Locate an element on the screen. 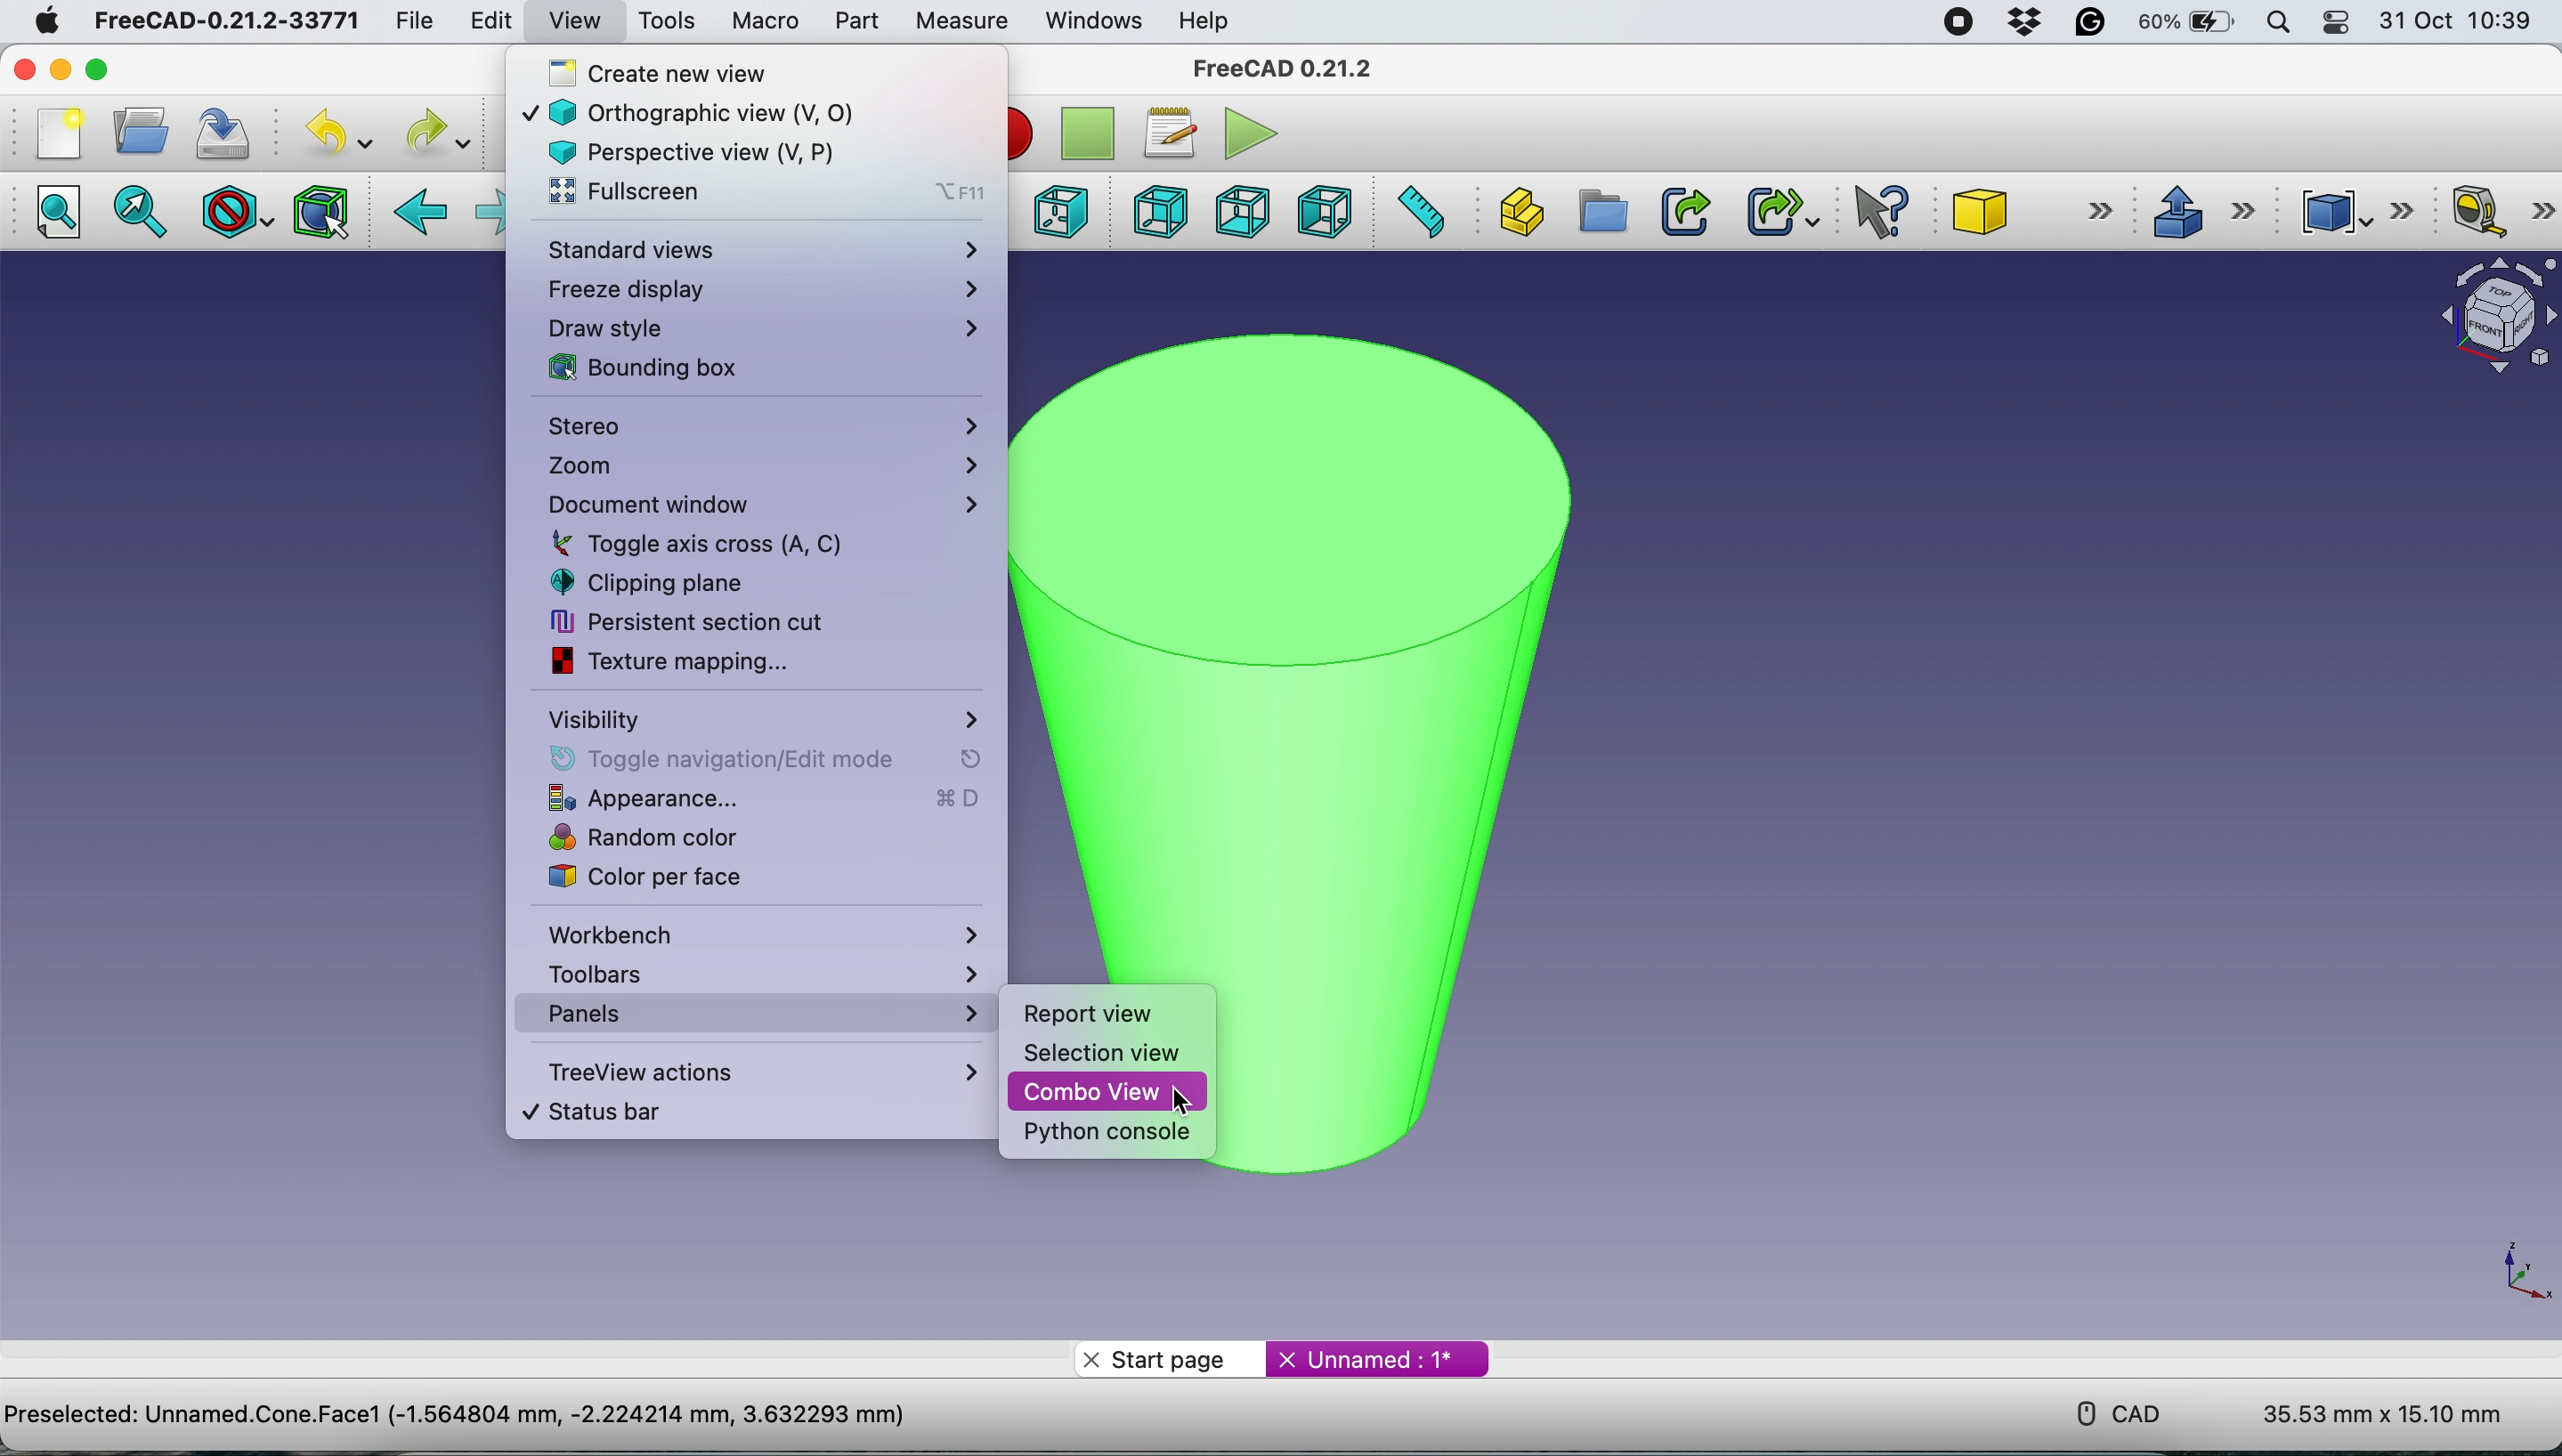 Image resolution: width=2562 pixels, height=1456 pixels. screen recorder is located at coordinates (1951, 21).